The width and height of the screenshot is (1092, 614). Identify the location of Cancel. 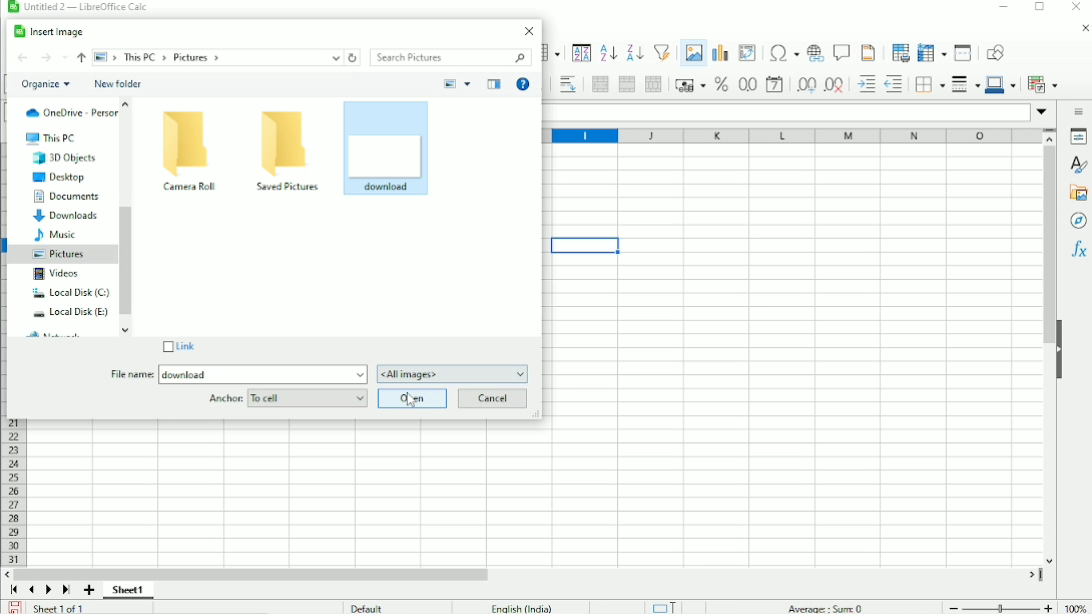
(494, 399).